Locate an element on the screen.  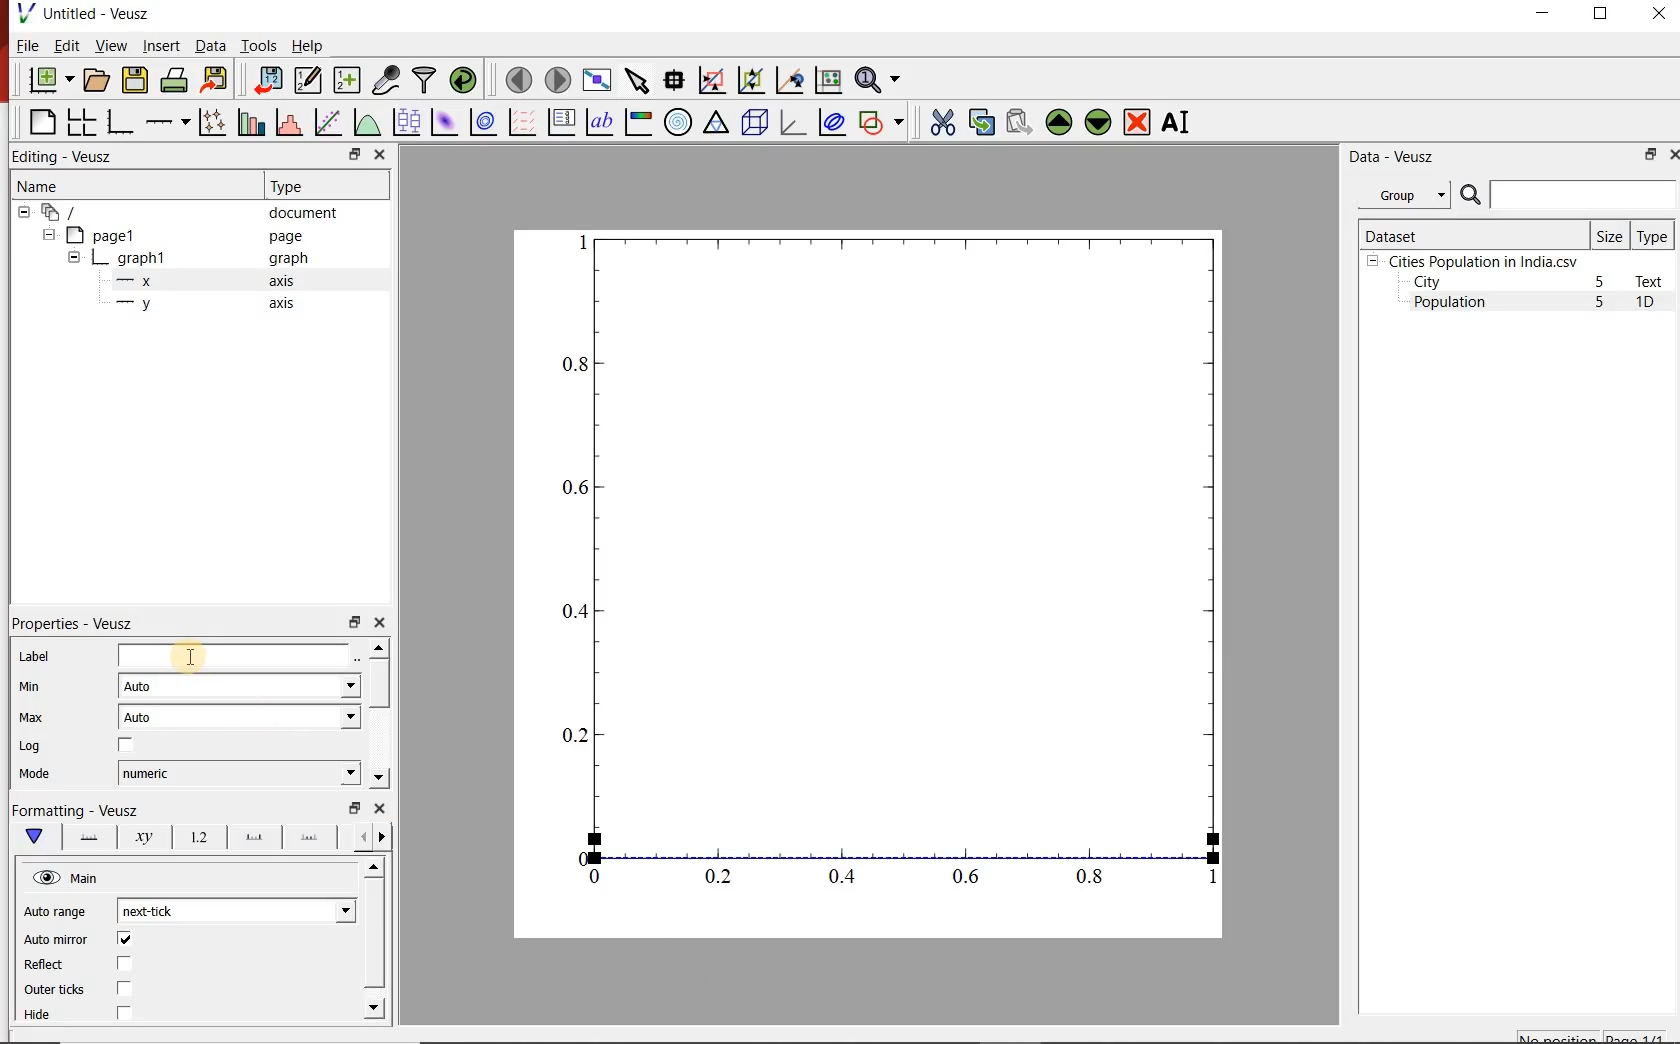
Label is located at coordinates (32, 656).